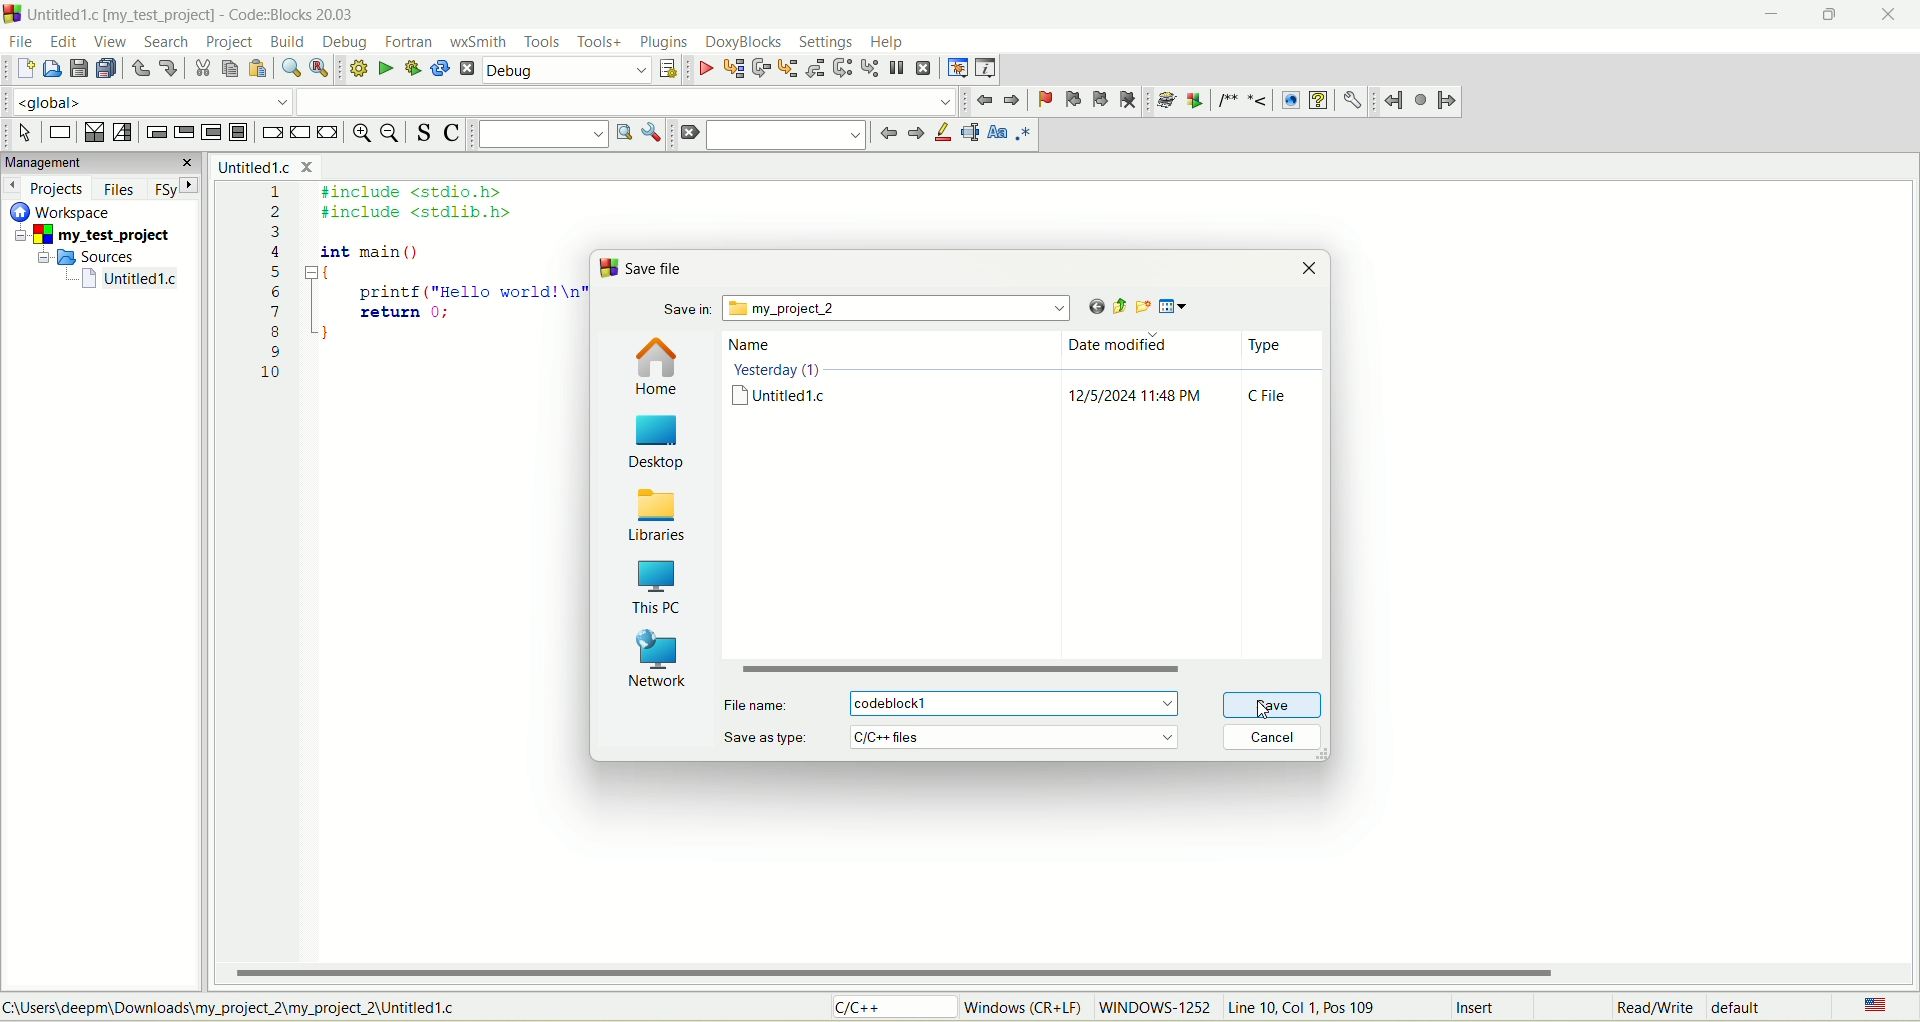 The image size is (1920, 1022). What do you see at coordinates (167, 66) in the screenshot?
I see `redo` at bounding box center [167, 66].